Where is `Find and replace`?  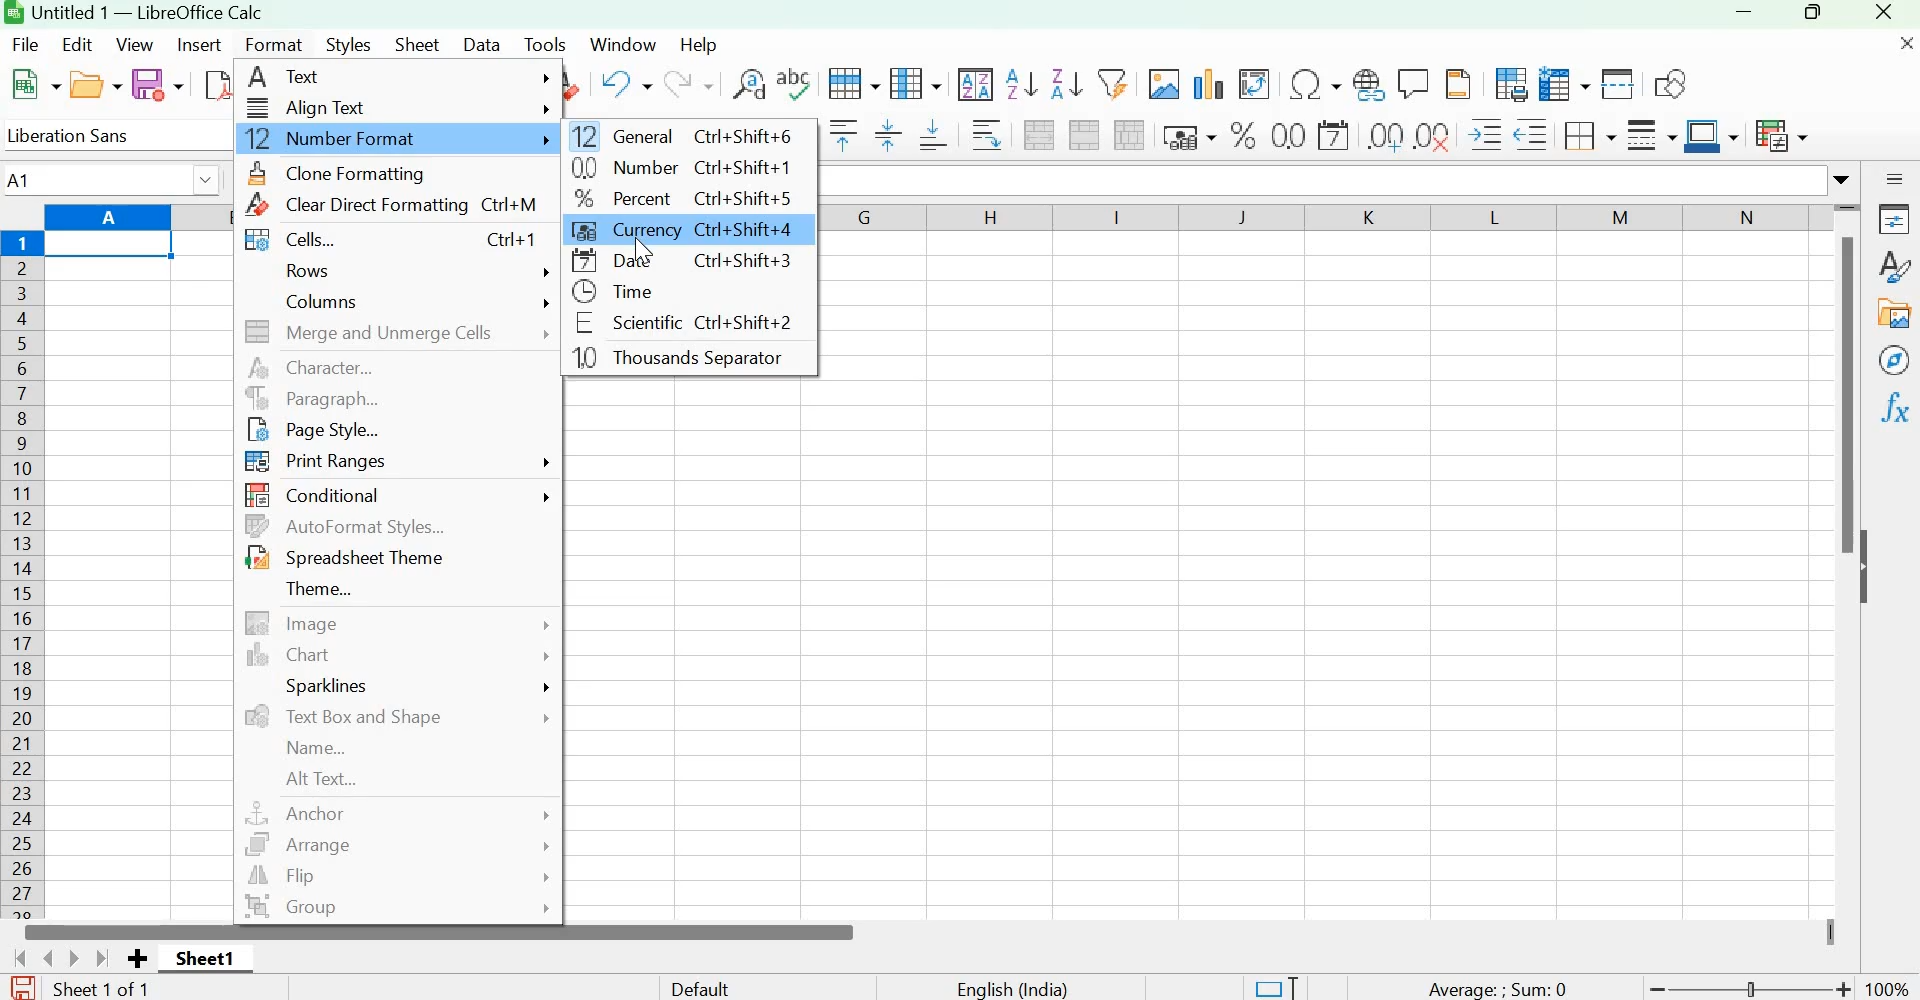 Find and replace is located at coordinates (747, 84).